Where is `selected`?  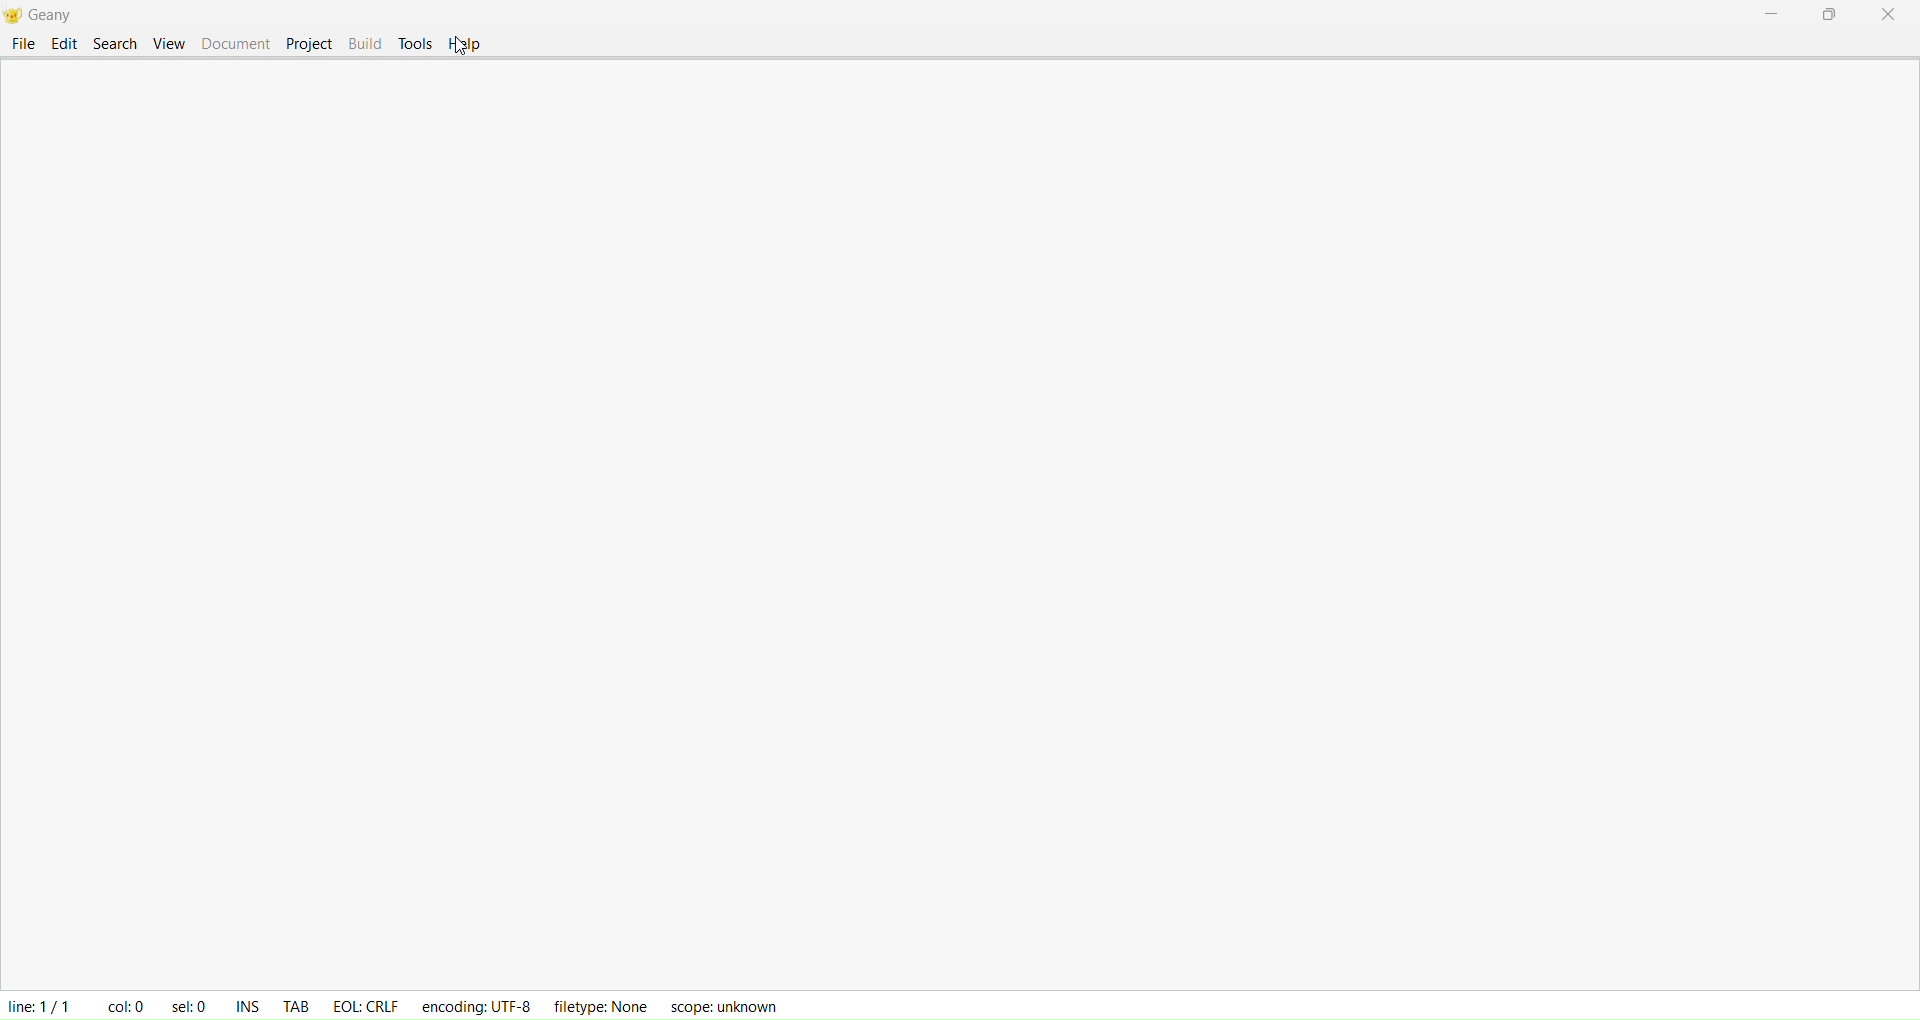 selected is located at coordinates (185, 1002).